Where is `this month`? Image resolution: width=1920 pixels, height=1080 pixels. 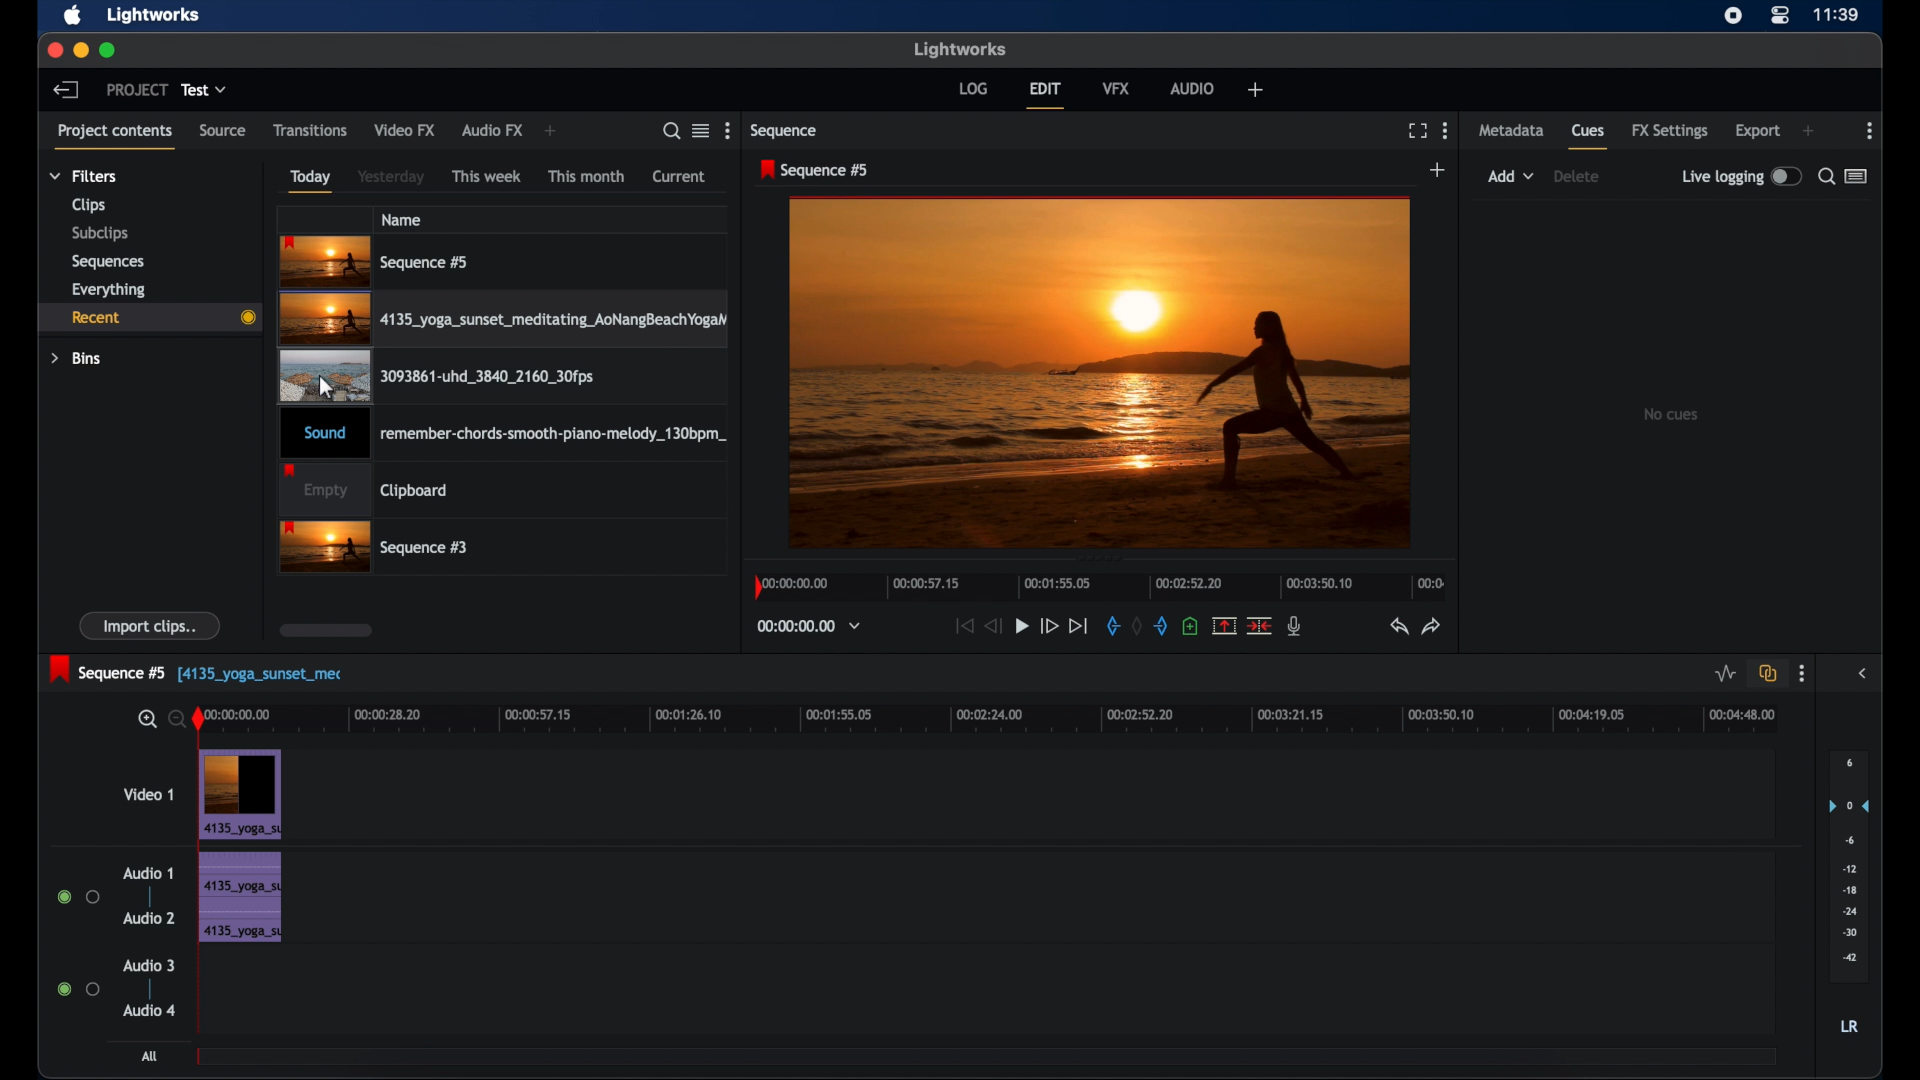
this month is located at coordinates (586, 176).